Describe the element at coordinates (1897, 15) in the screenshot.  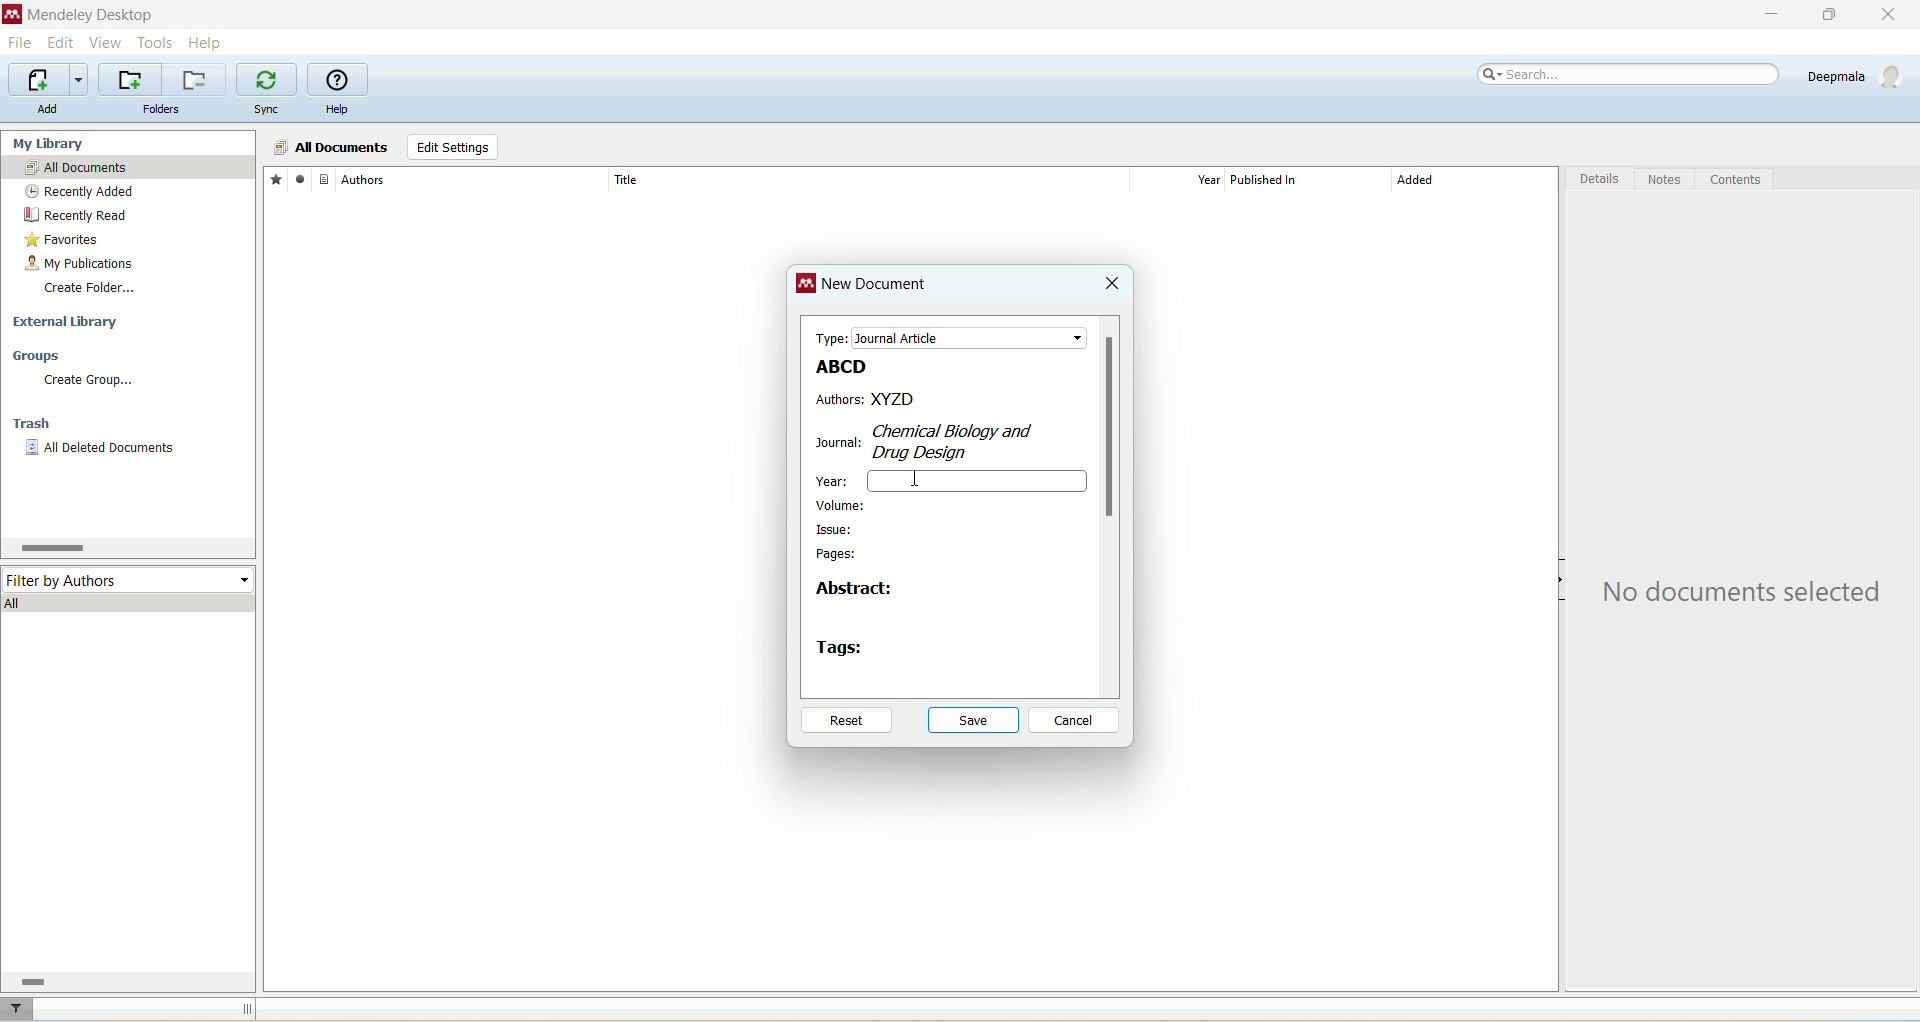
I see `close` at that location.